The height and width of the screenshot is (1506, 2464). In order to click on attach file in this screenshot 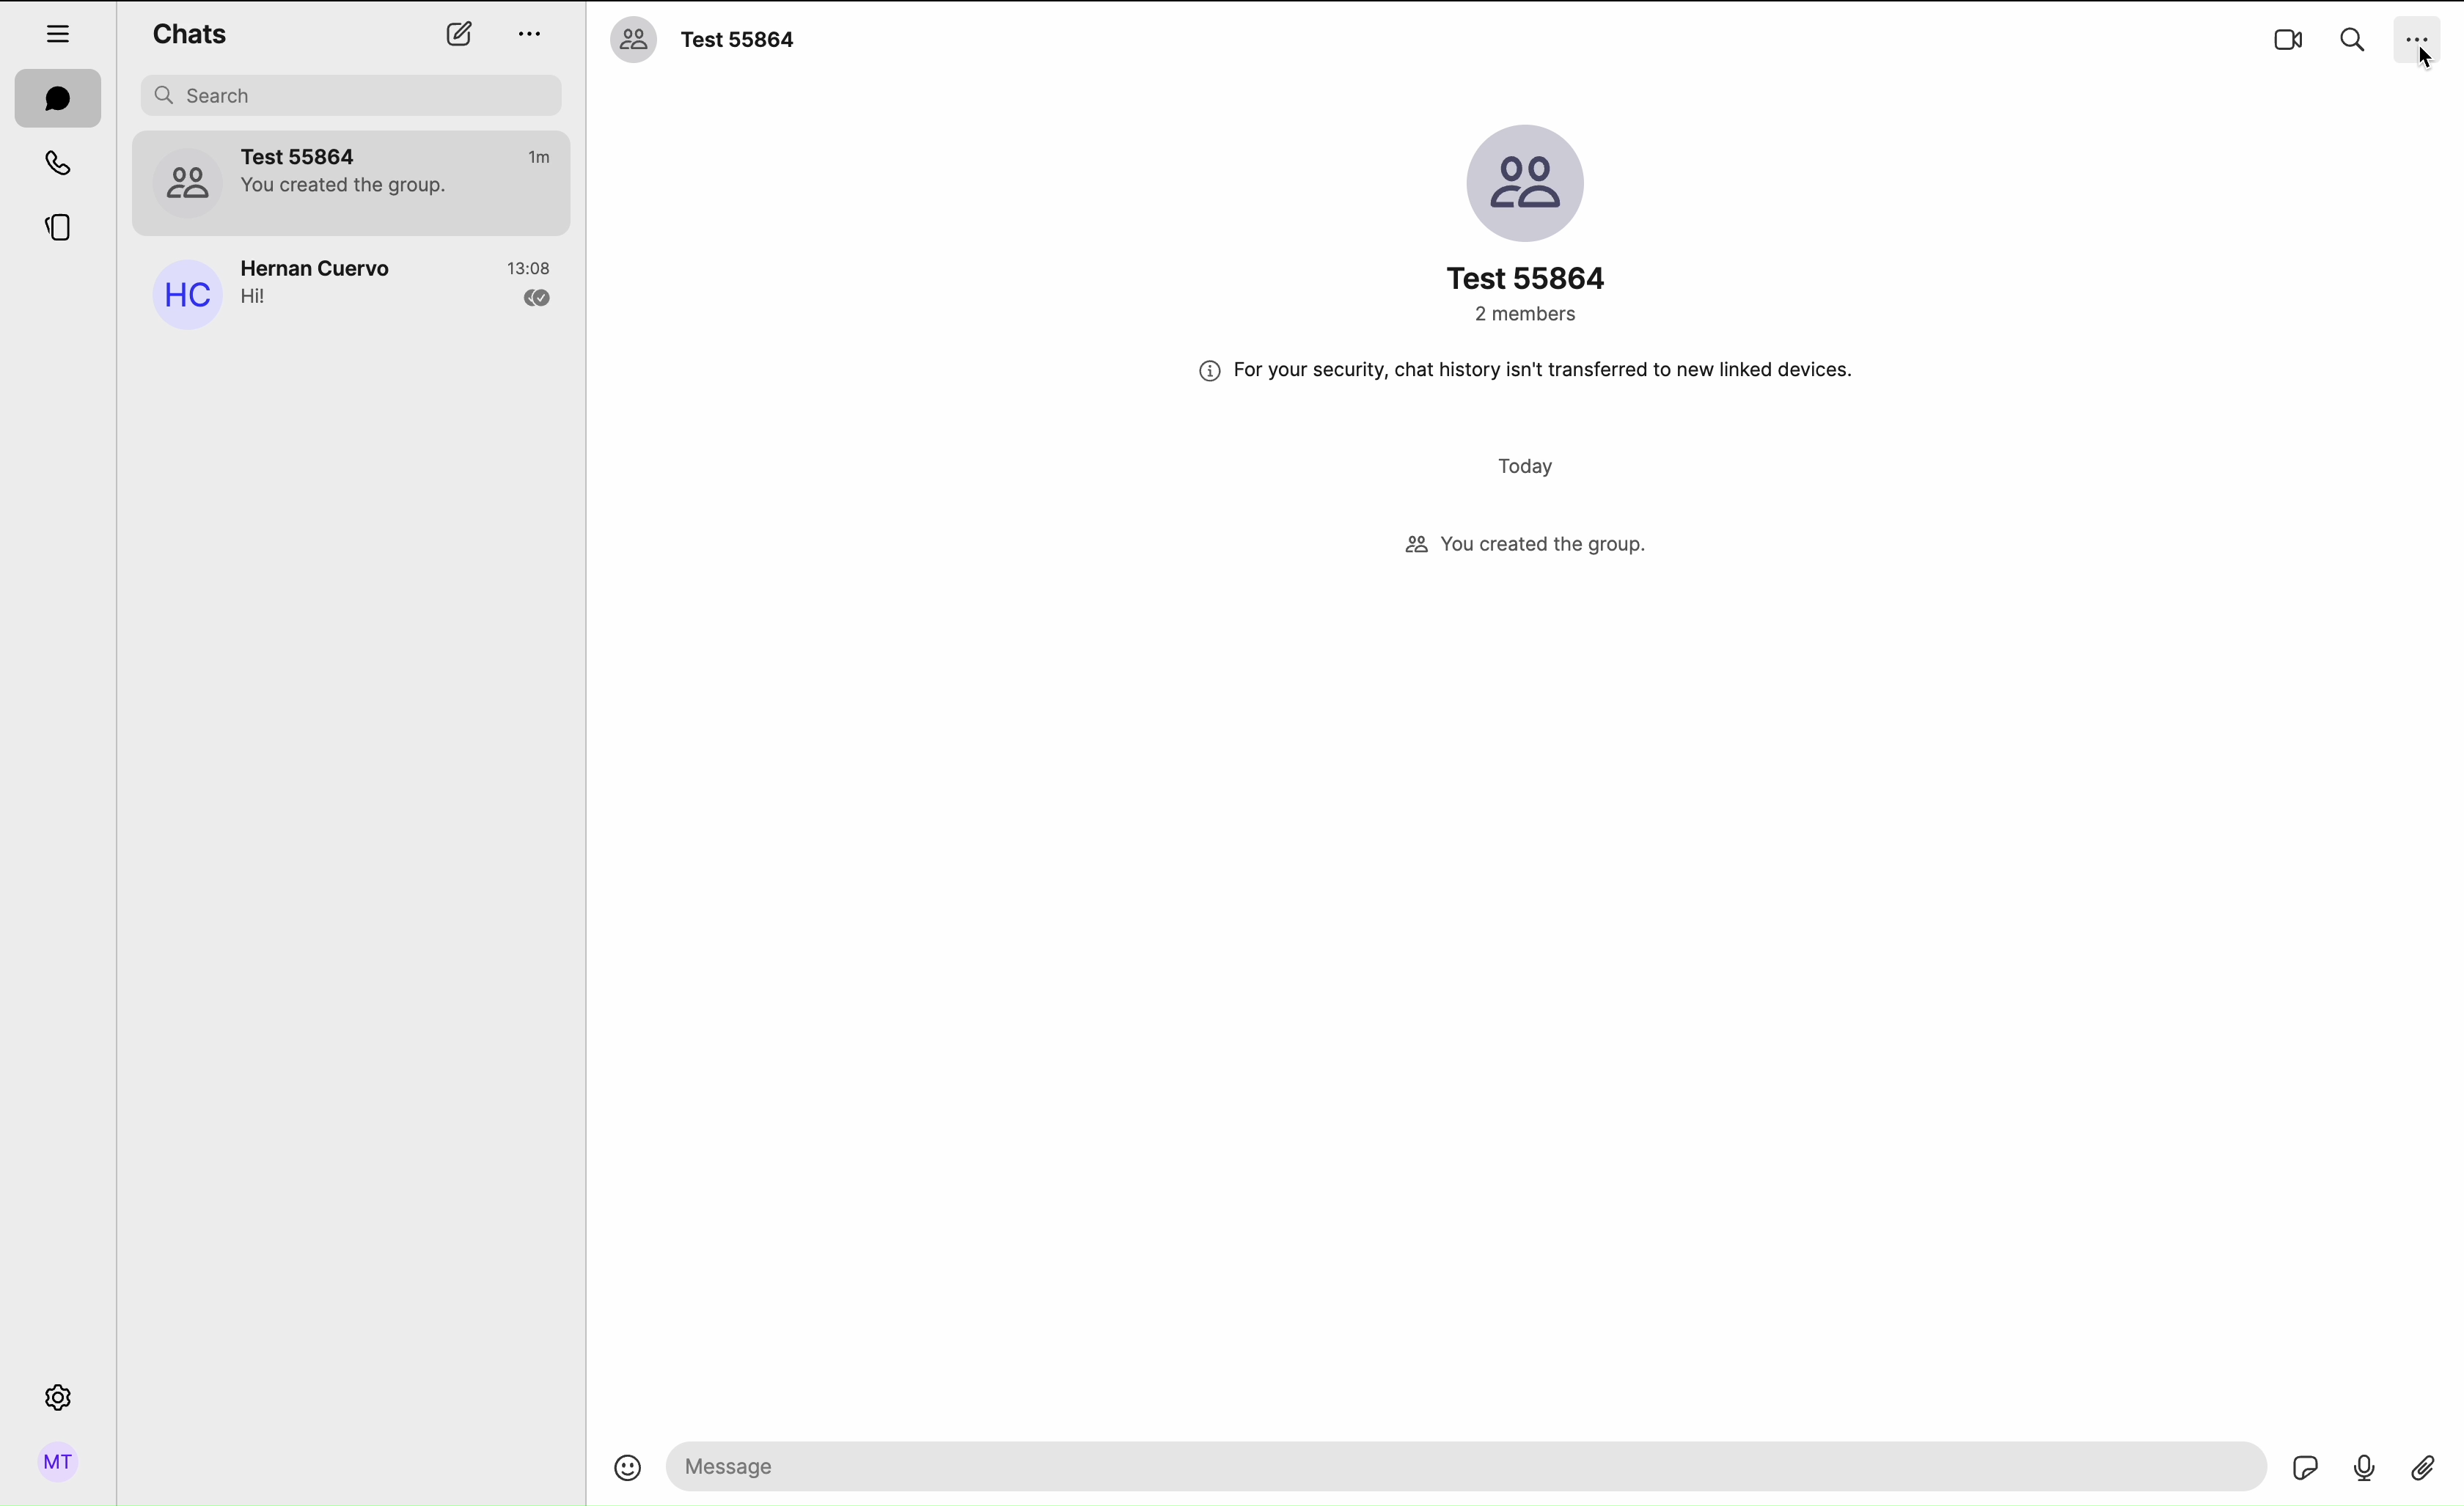, I will do `click(2422, 1472)`.